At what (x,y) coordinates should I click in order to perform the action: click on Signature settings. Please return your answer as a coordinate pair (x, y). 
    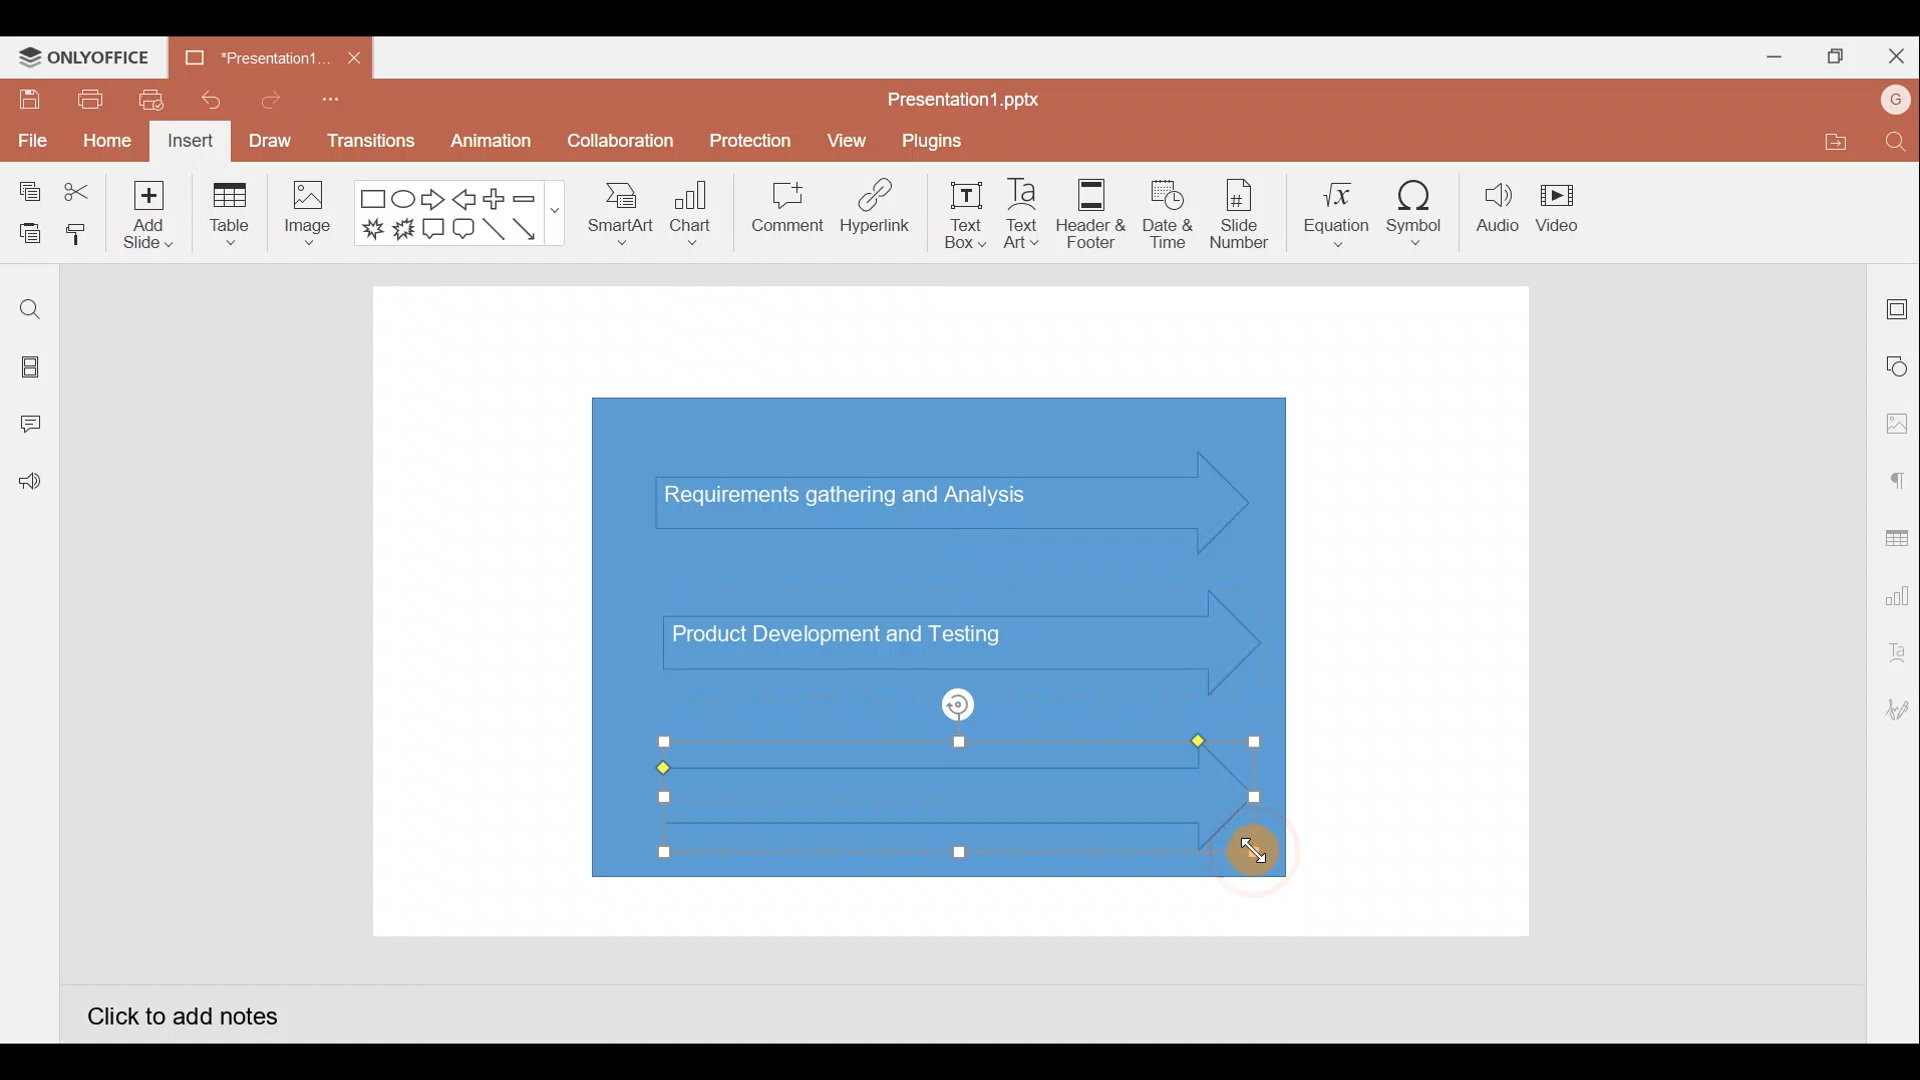
    Looking at the image, I should click on (1894, 712).